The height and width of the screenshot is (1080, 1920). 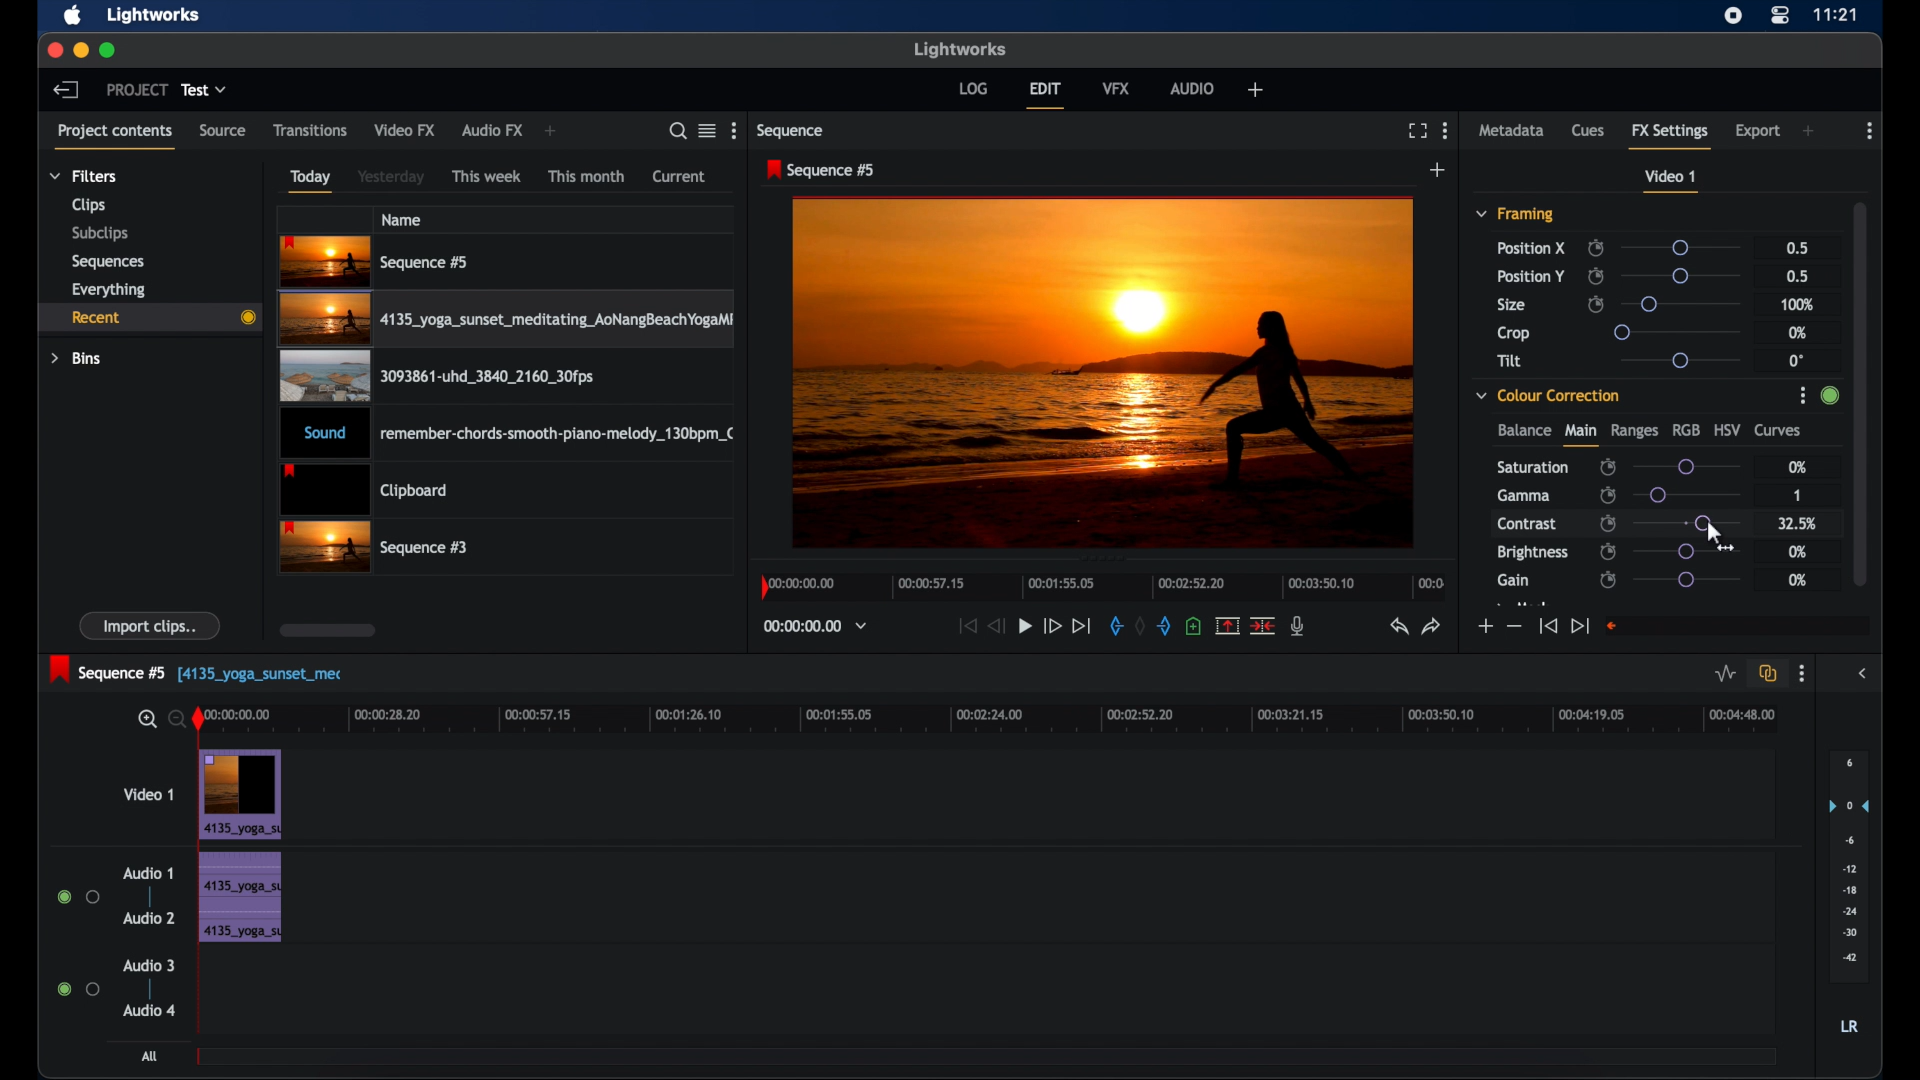 What do you see at coordinates (1025, 627) in the screenshot?
I see `play ` at bounding box center [1025, 627].